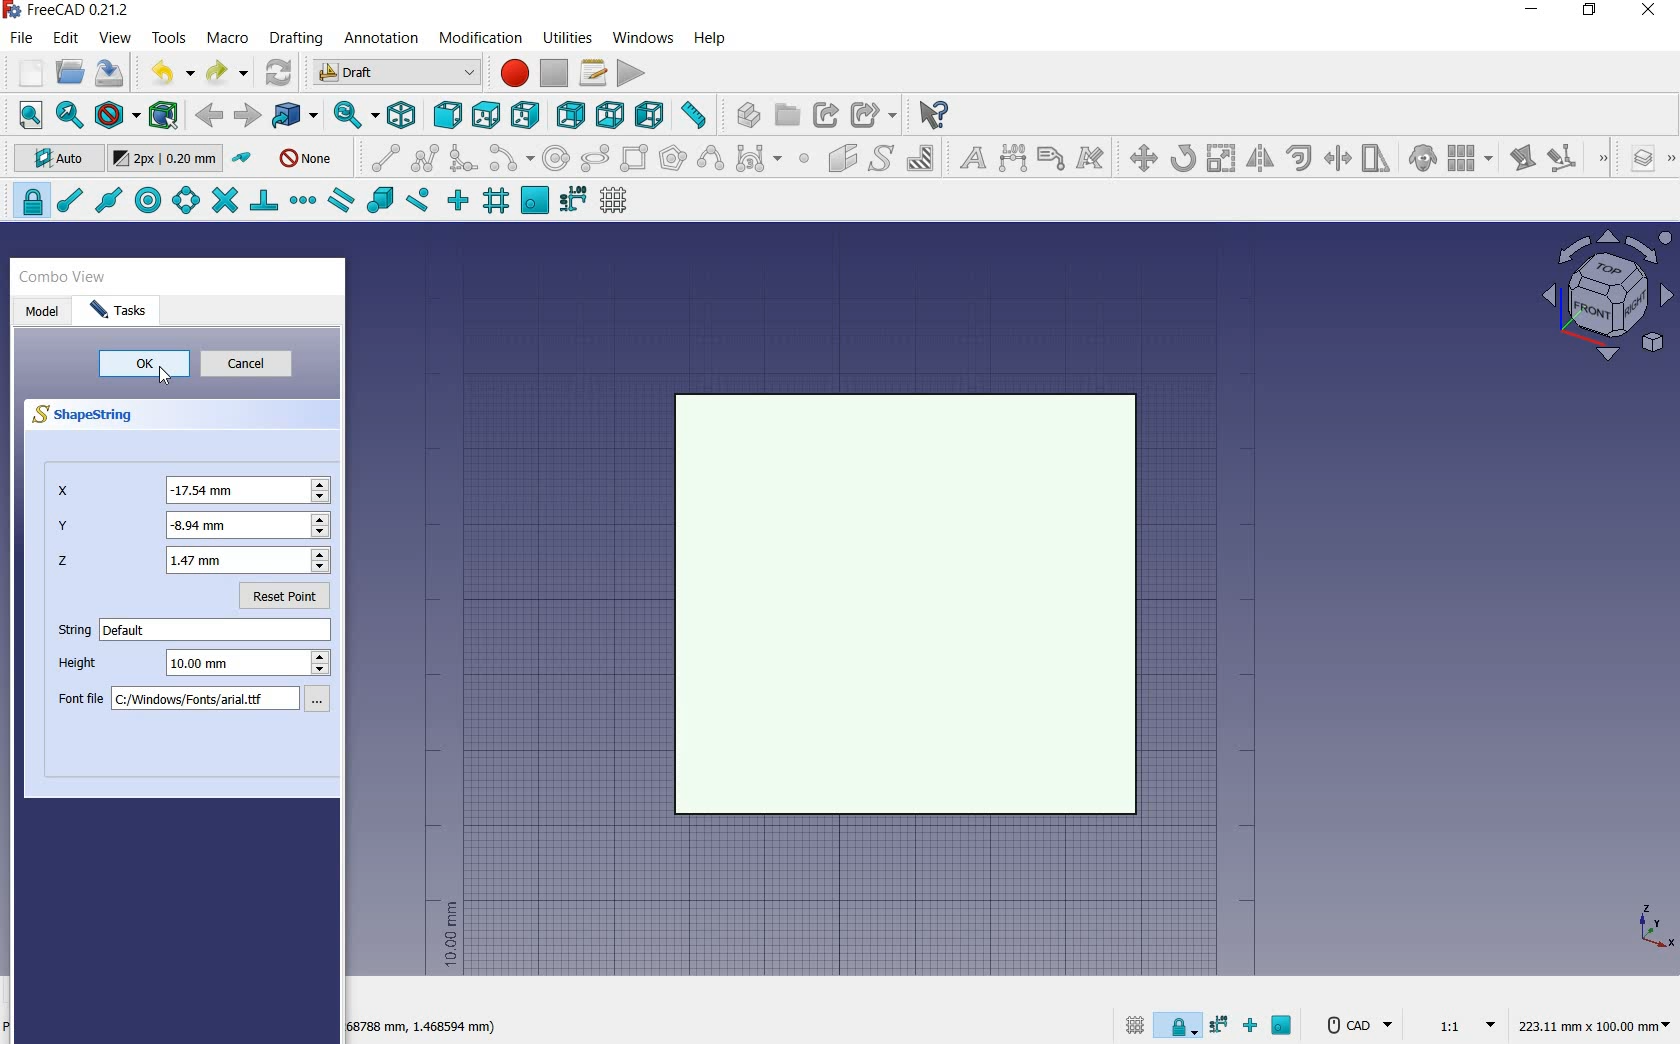  What do you see at coordinates (1521, 160) in the screenshot?
I see `edit` at bounding box center [1521, 160].